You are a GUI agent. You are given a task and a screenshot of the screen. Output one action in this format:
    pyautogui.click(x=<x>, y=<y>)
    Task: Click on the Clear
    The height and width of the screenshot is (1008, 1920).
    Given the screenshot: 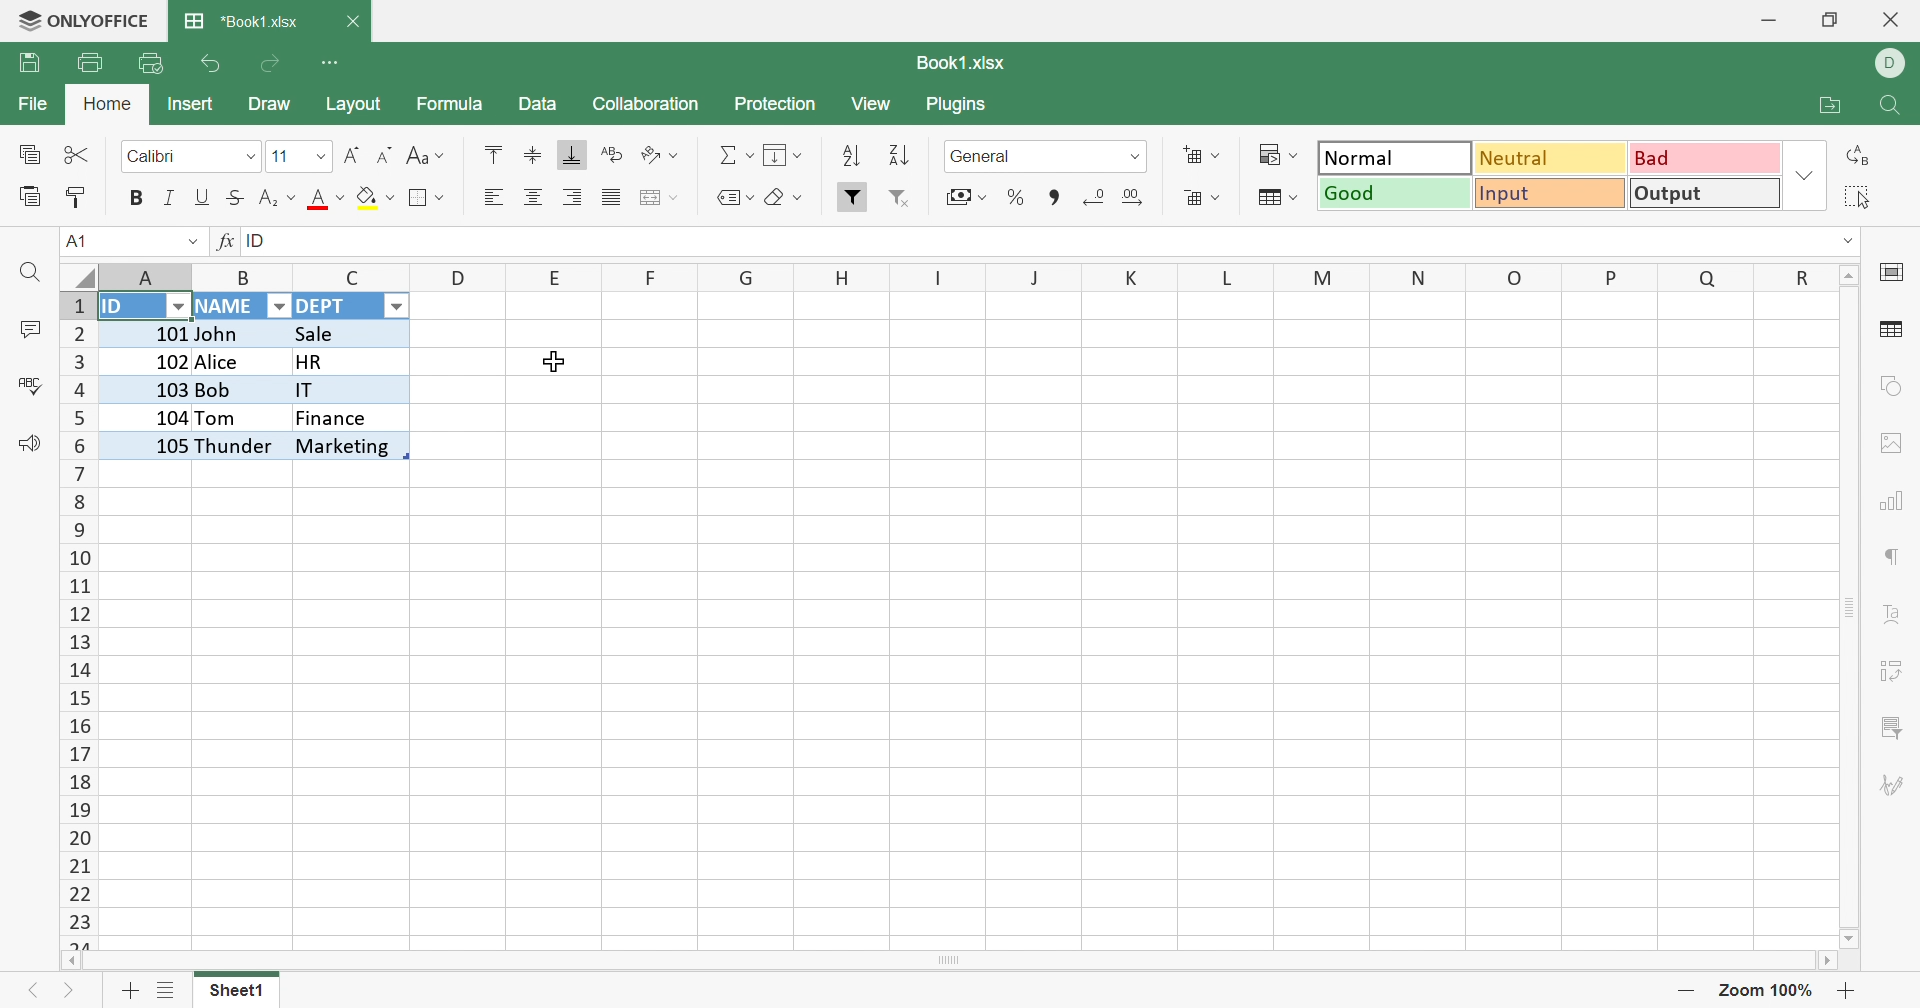 What is the action you would take?
    pyautogui.click(x=783, y=197)
    